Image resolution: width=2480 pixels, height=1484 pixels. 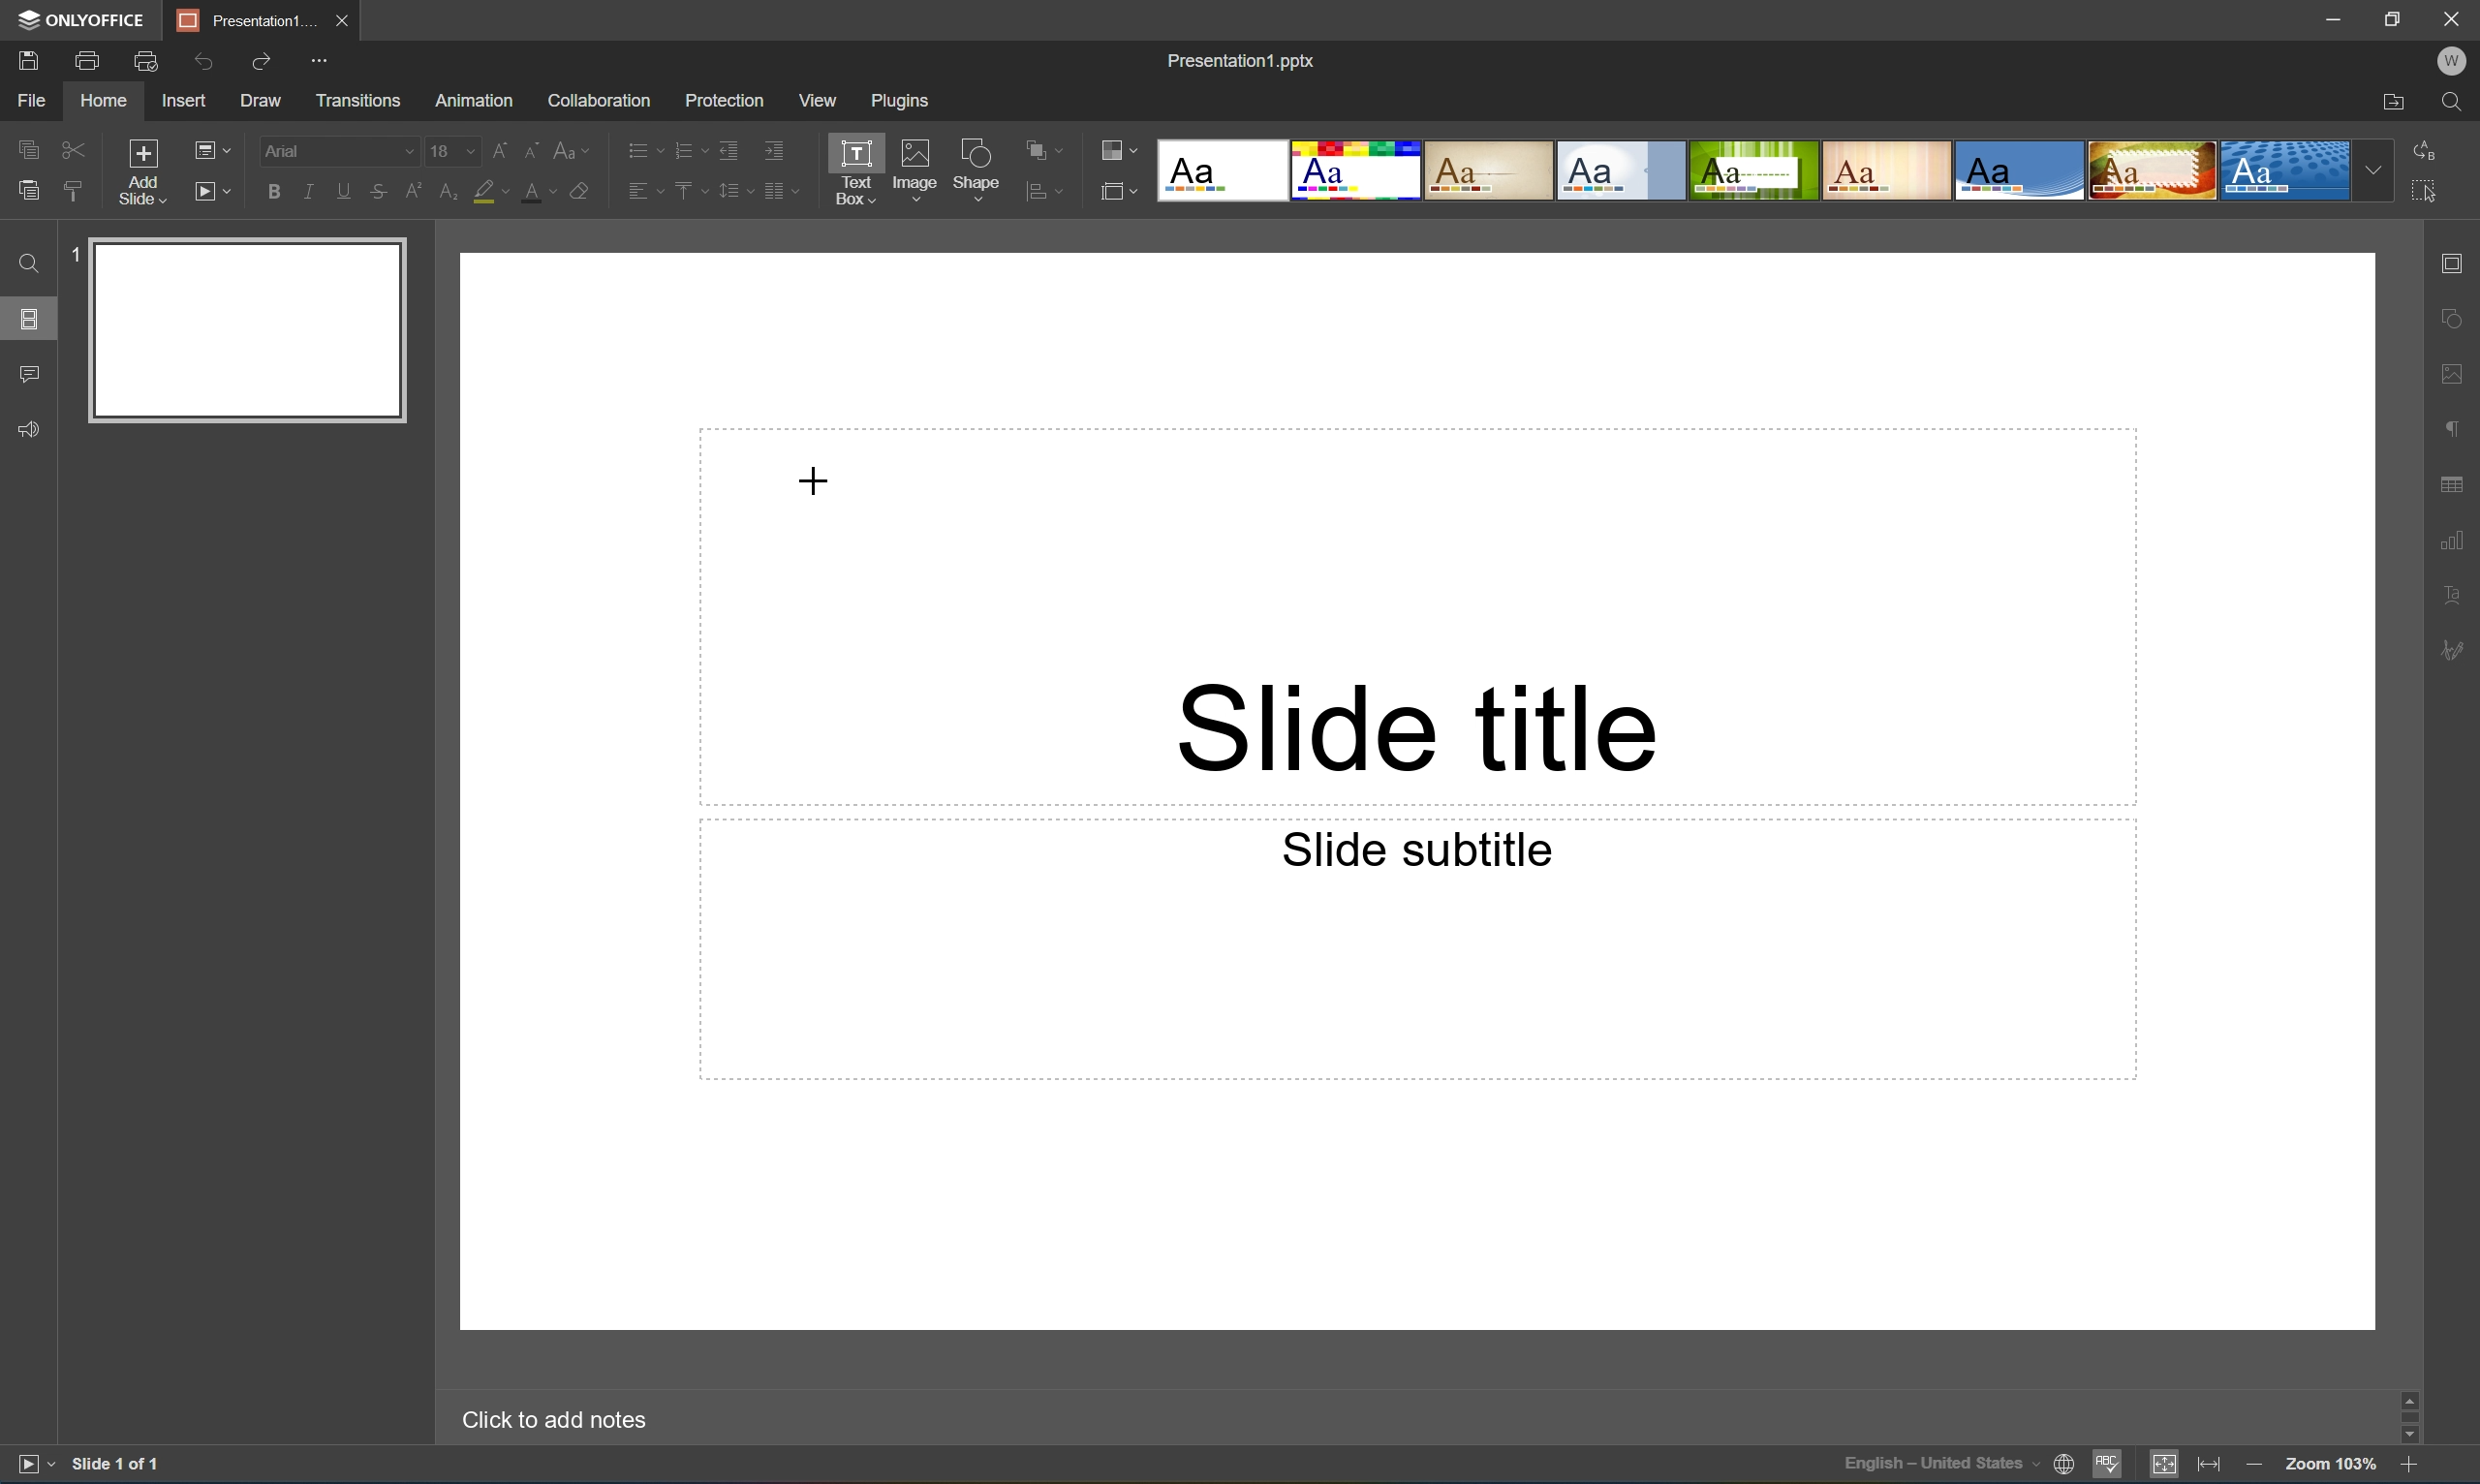 I want to click on Amazon, so click(x=476, y=98).